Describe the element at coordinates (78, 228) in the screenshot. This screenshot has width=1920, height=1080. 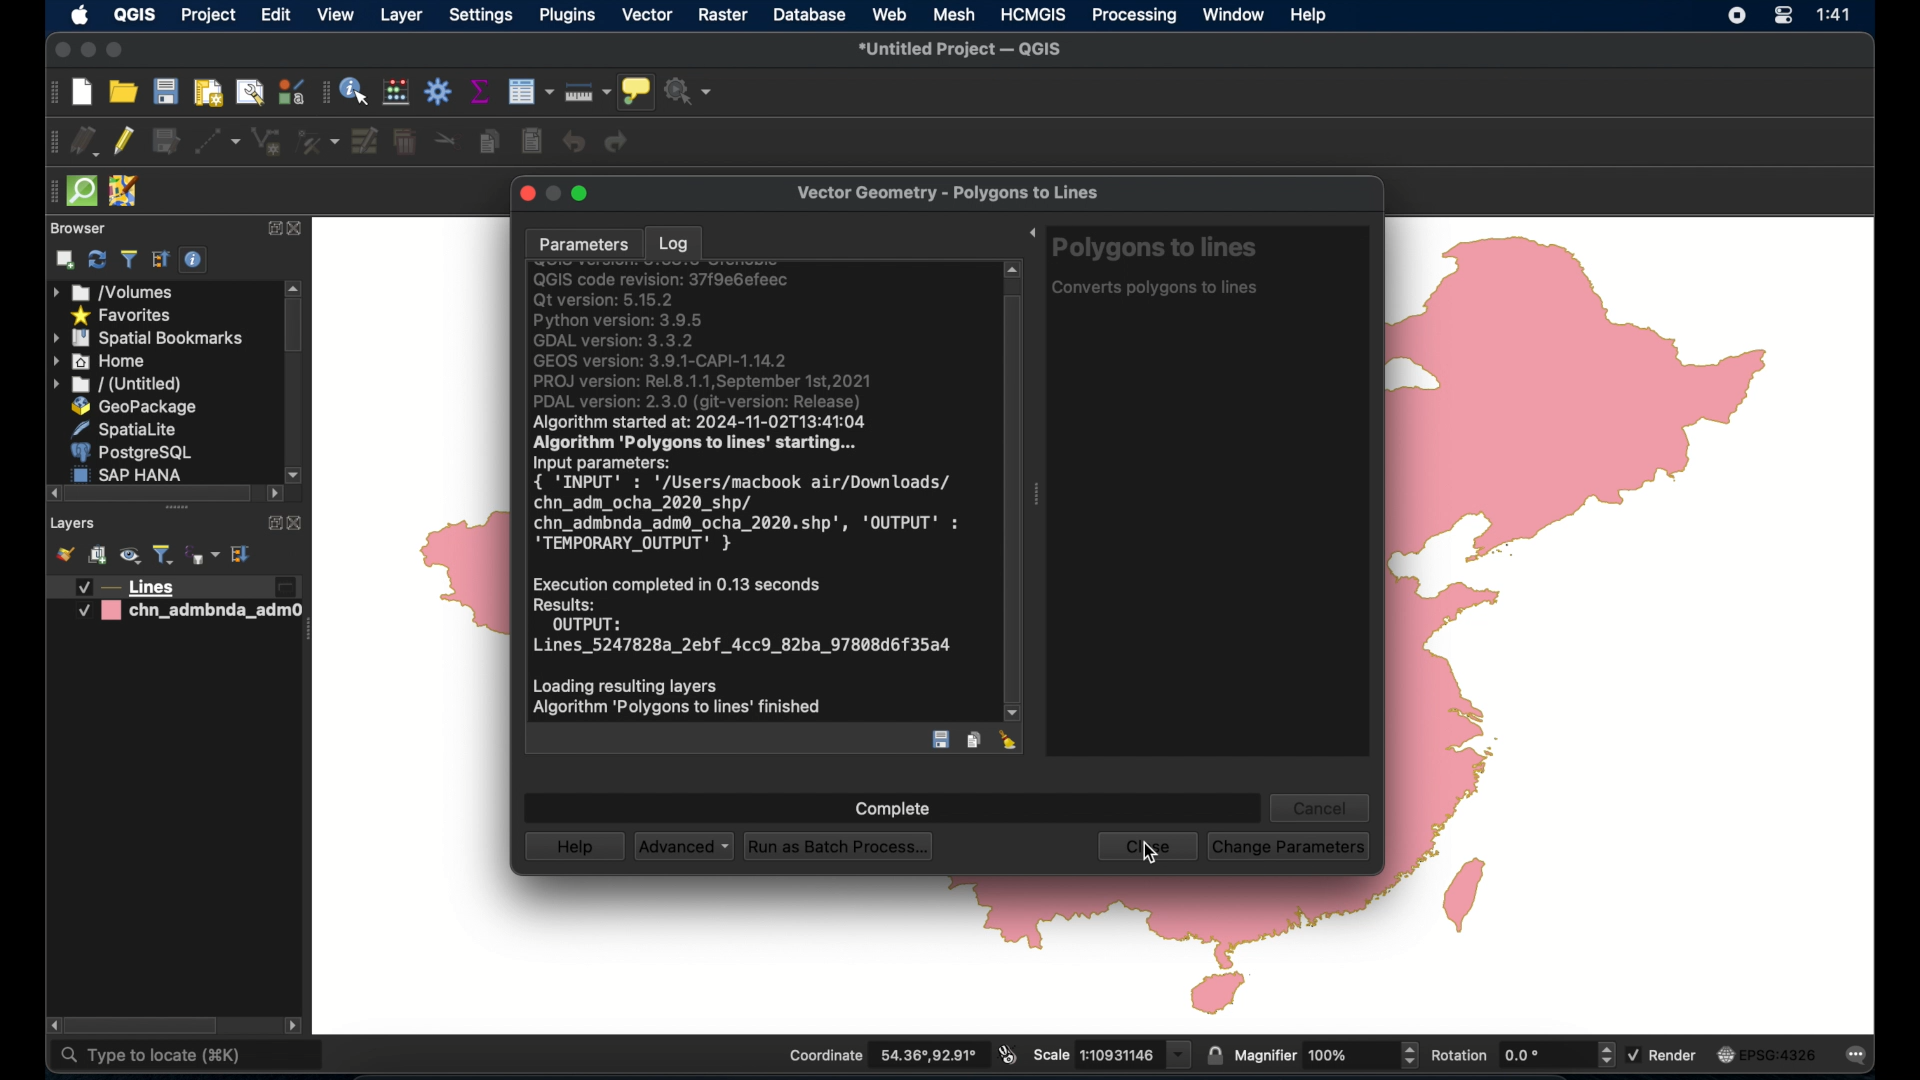
I see `browser` at that location.